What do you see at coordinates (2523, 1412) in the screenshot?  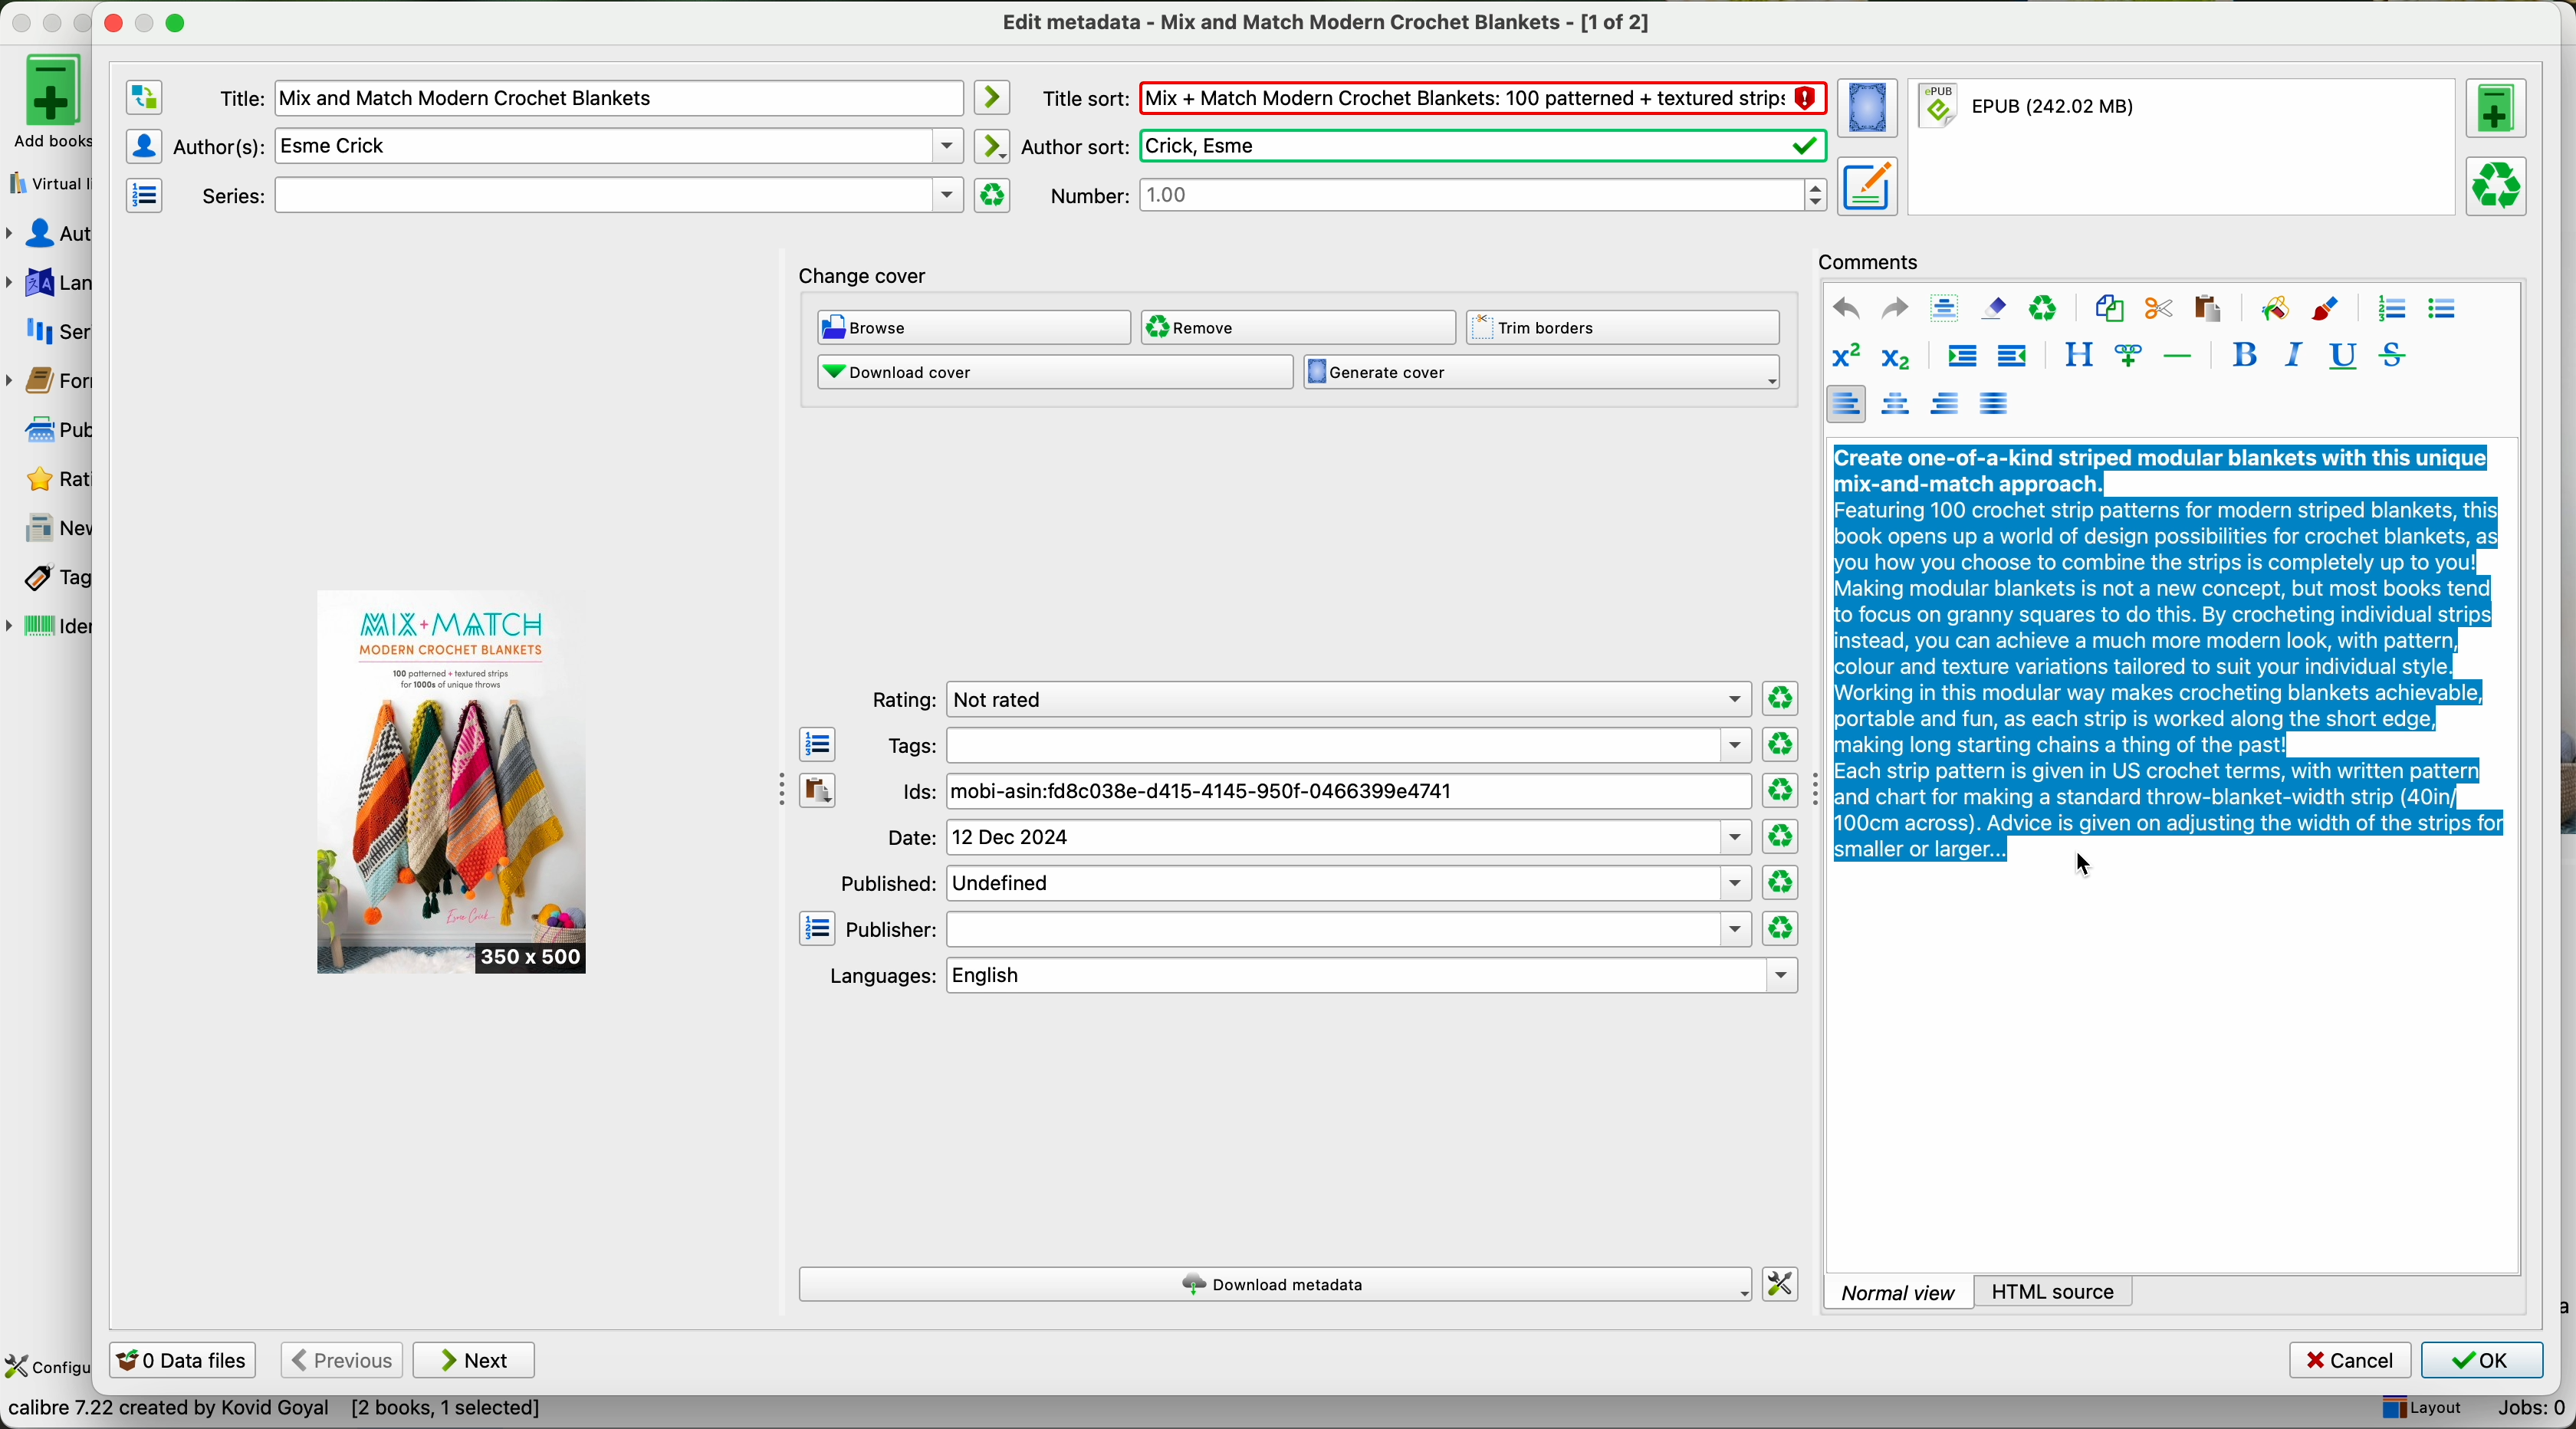 I see `Jobs: 0` at bounding box center [2523, 1412].